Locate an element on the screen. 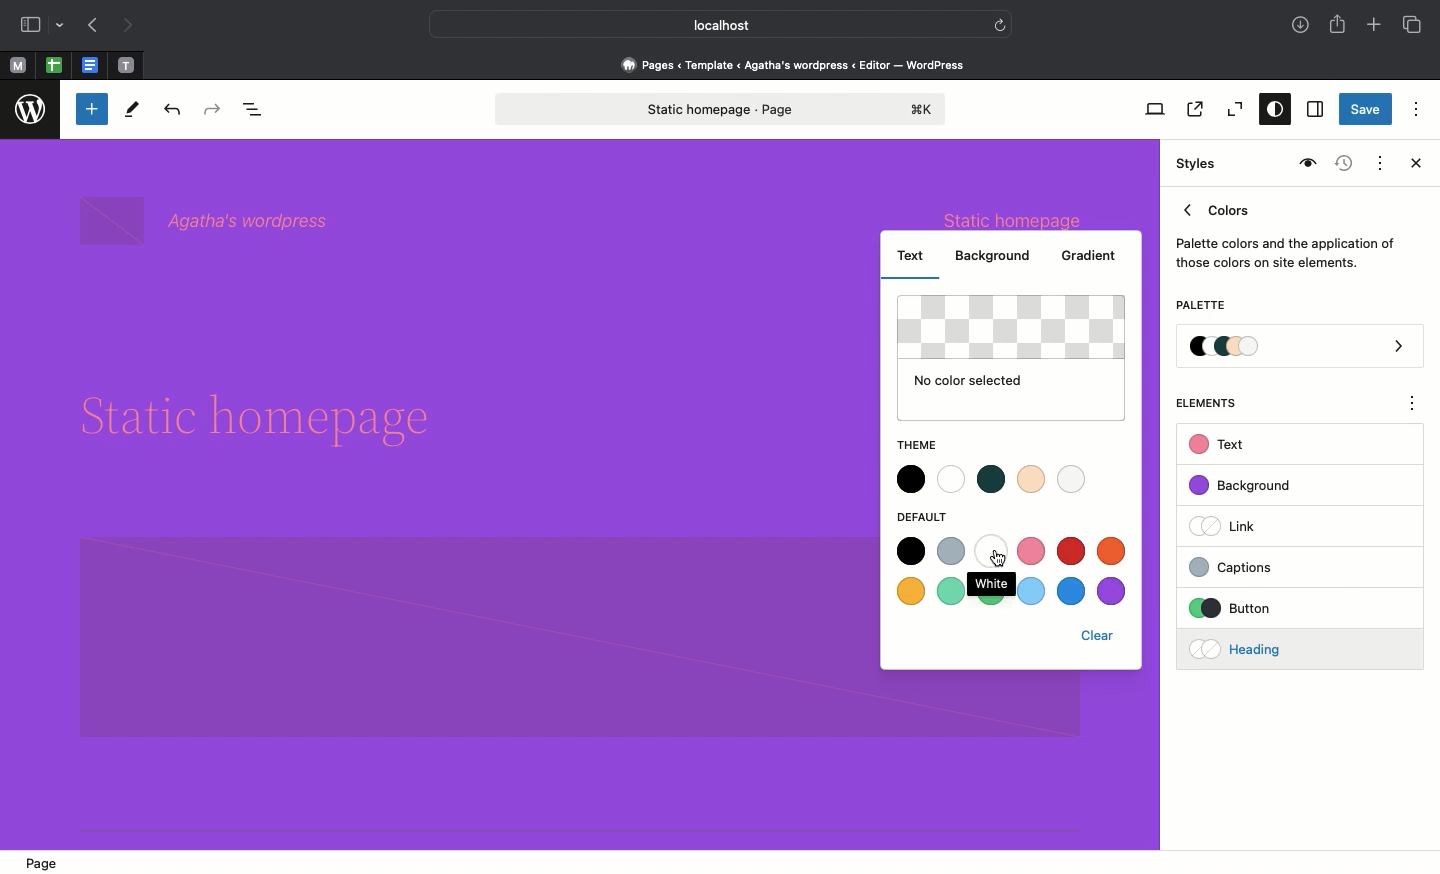 Image resolution: width=1440 pixels, height=874 pixels. Headings is located at coordinates (1265, 647).